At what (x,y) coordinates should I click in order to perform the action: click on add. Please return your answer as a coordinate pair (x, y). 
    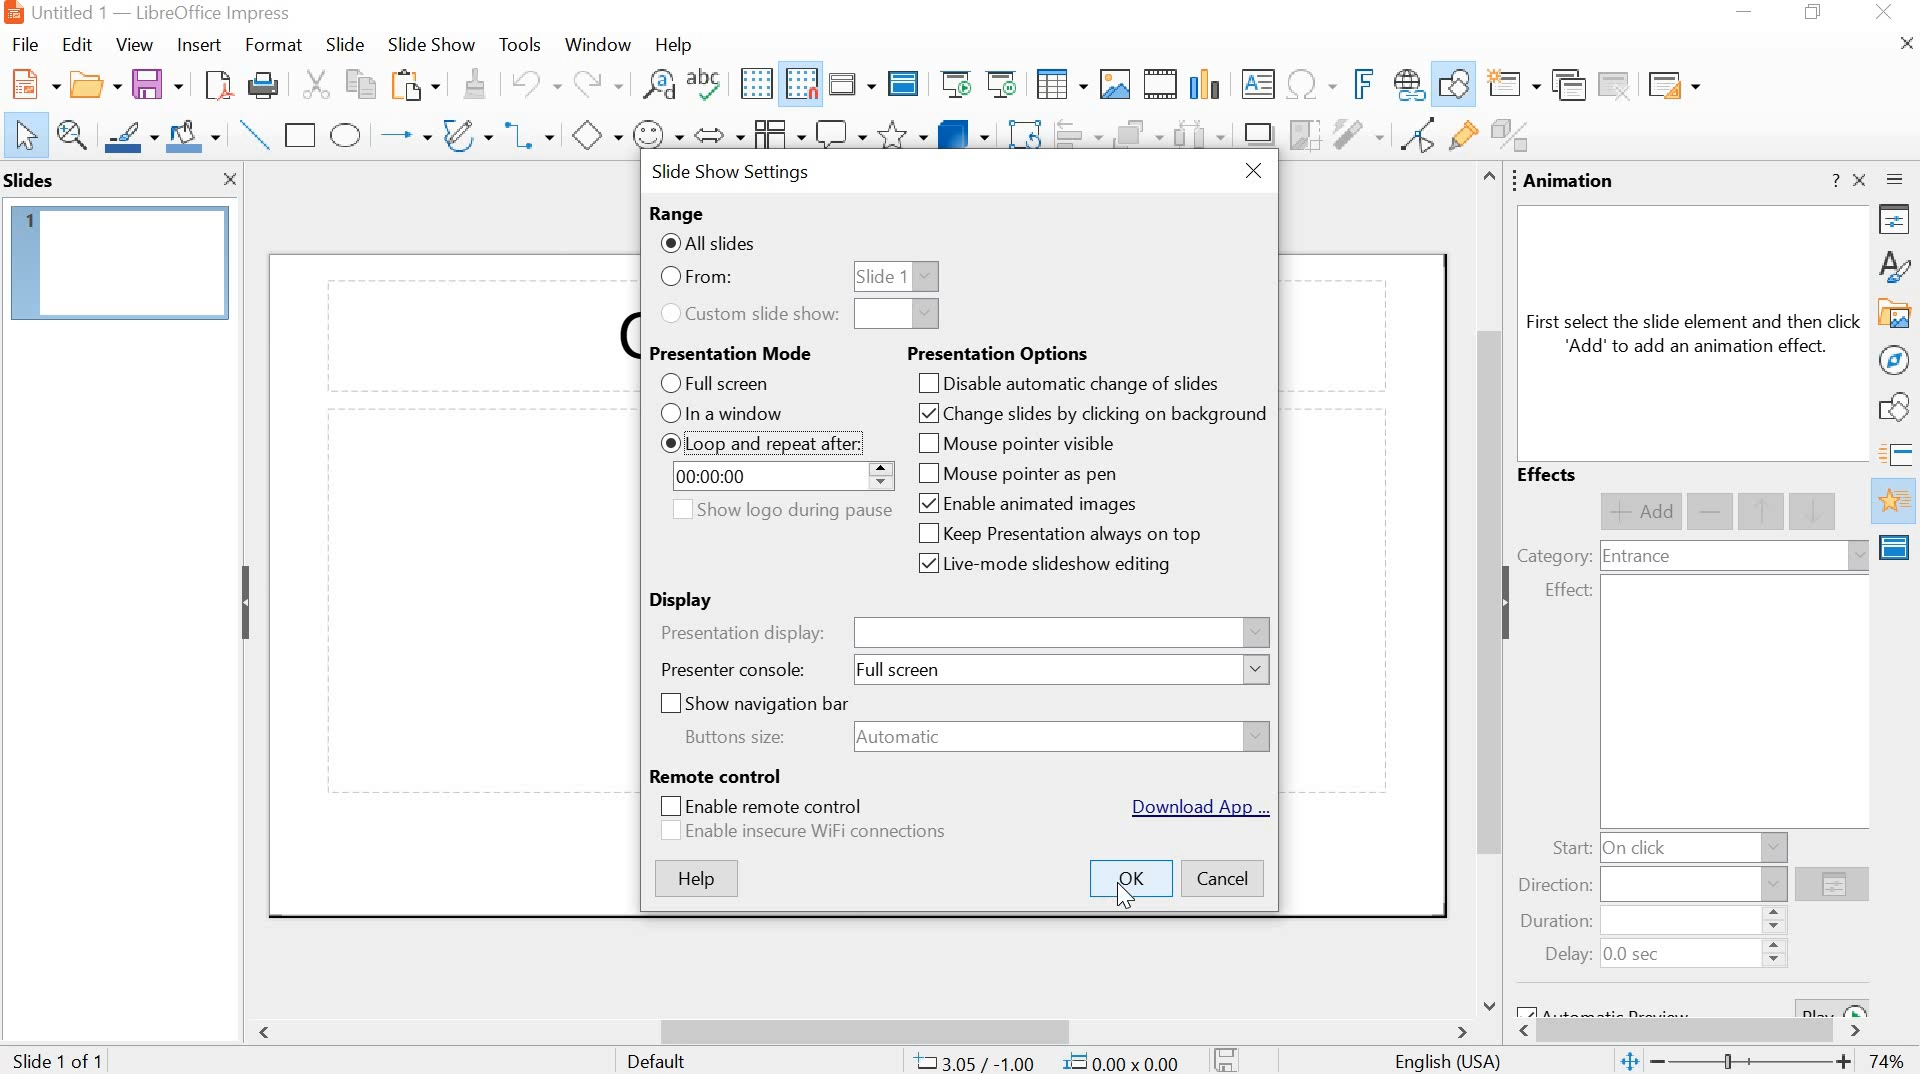
    Looking at the image, I should click on (1640, 512).